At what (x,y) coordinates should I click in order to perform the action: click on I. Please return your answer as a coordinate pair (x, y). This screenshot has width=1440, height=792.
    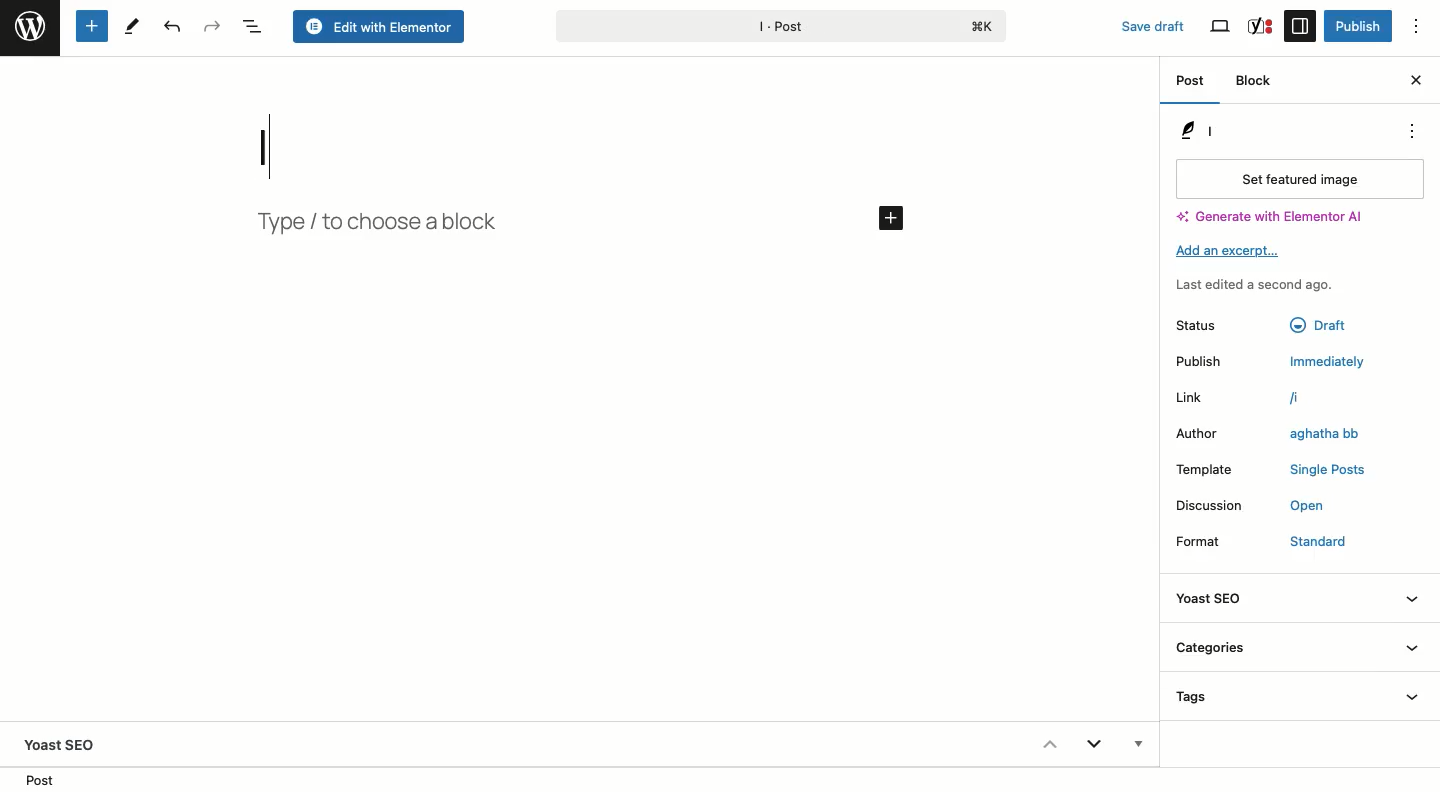
    Looking at the image, I should click on (288, 144).